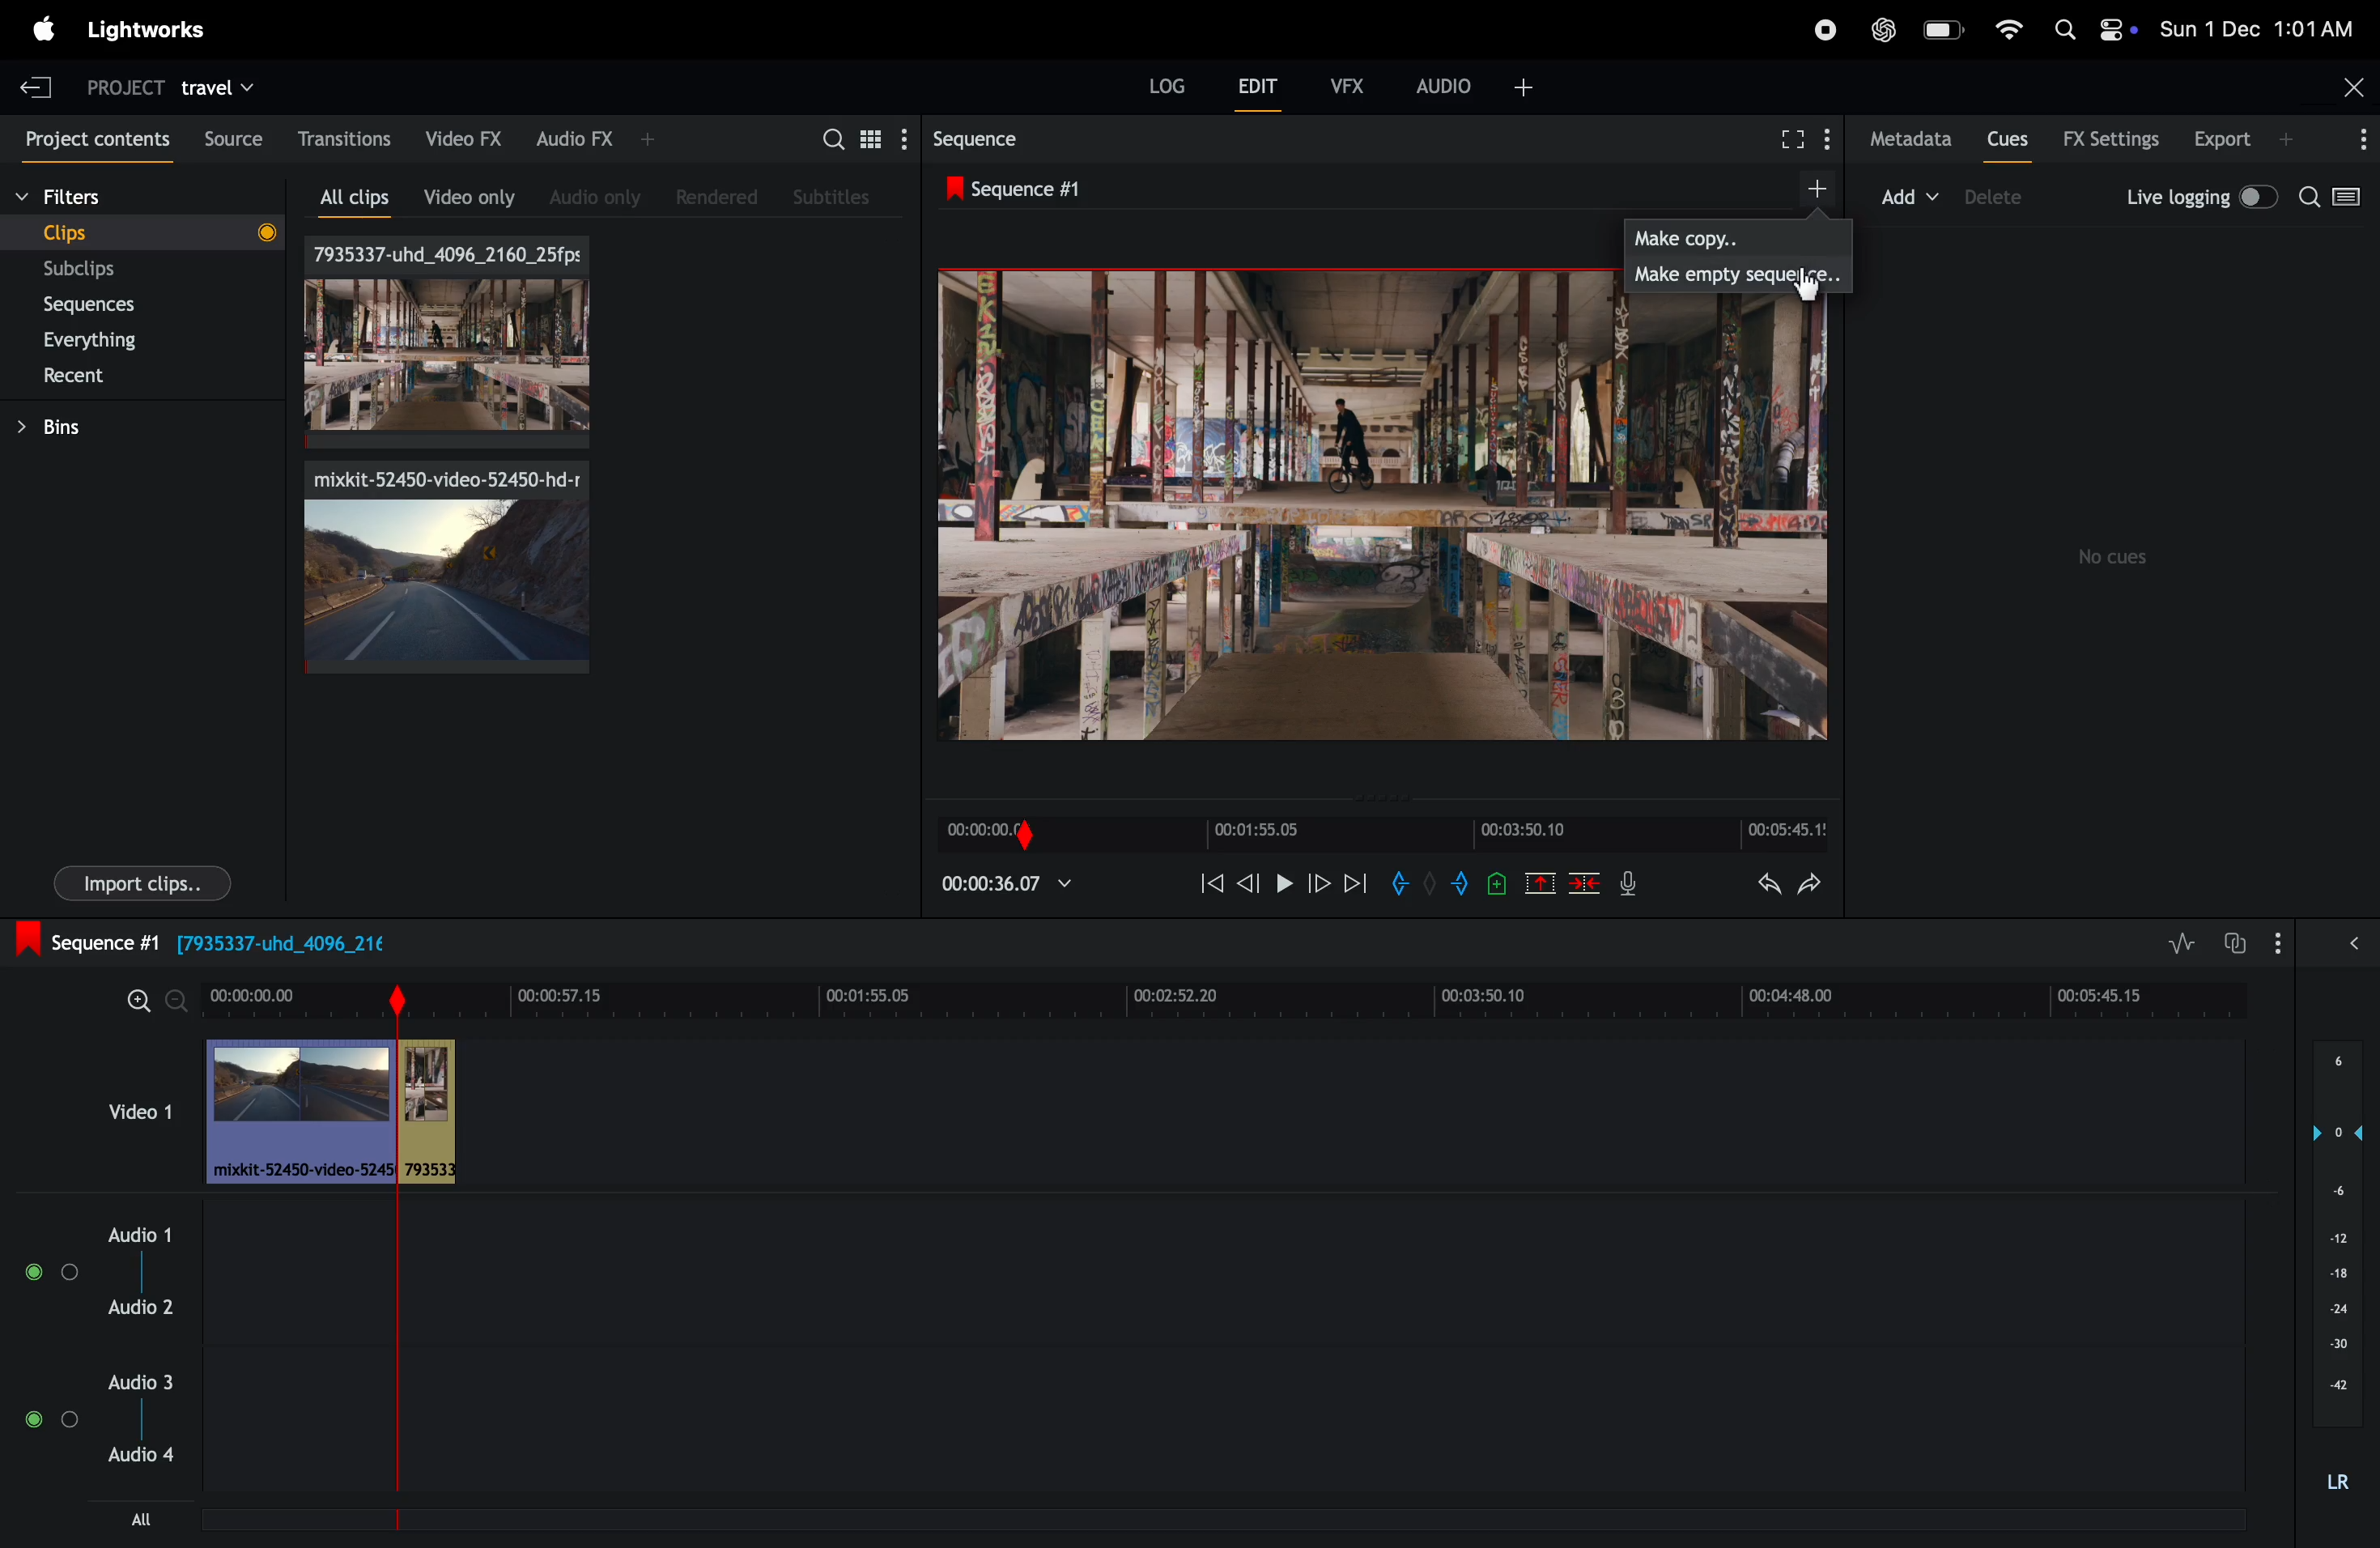 Image resolution: width=2380 pixels, height=1548 pixels. What do you see at coordinates (1405, 887) in the screenshot?
I see `add in` at bounding box center [1405, 887].